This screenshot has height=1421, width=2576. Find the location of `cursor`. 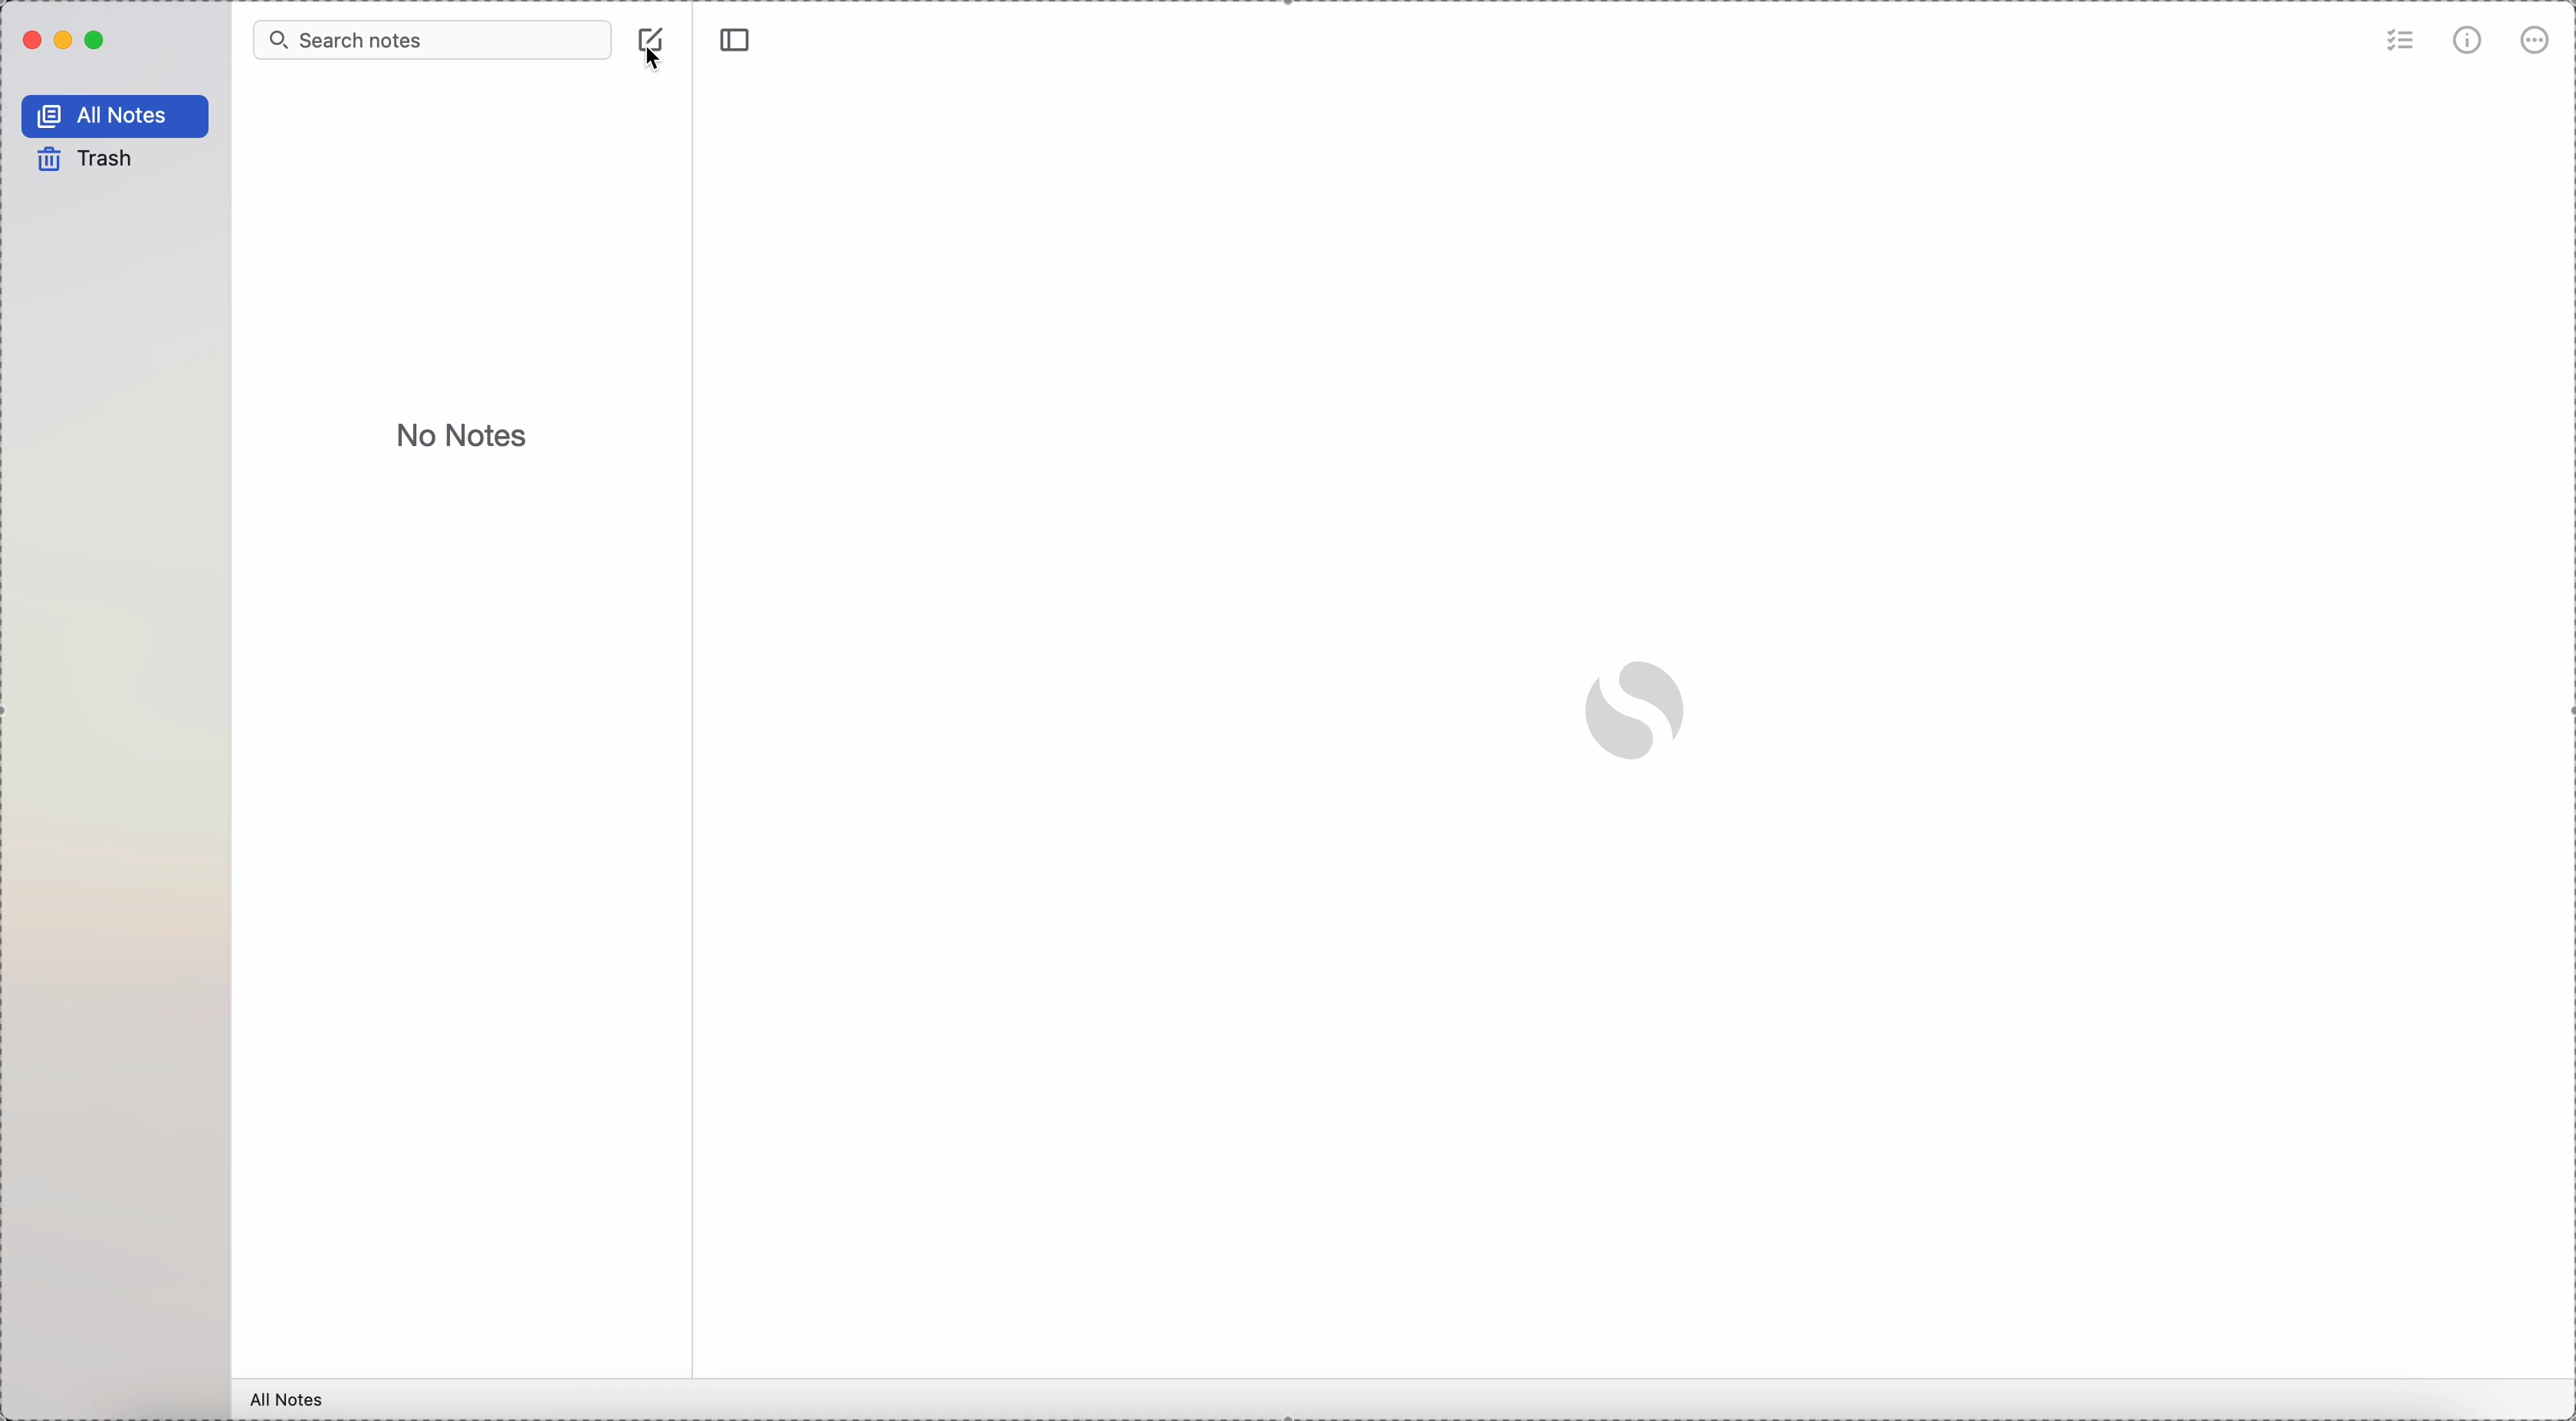

cursor is located at coordinates (657, 62).